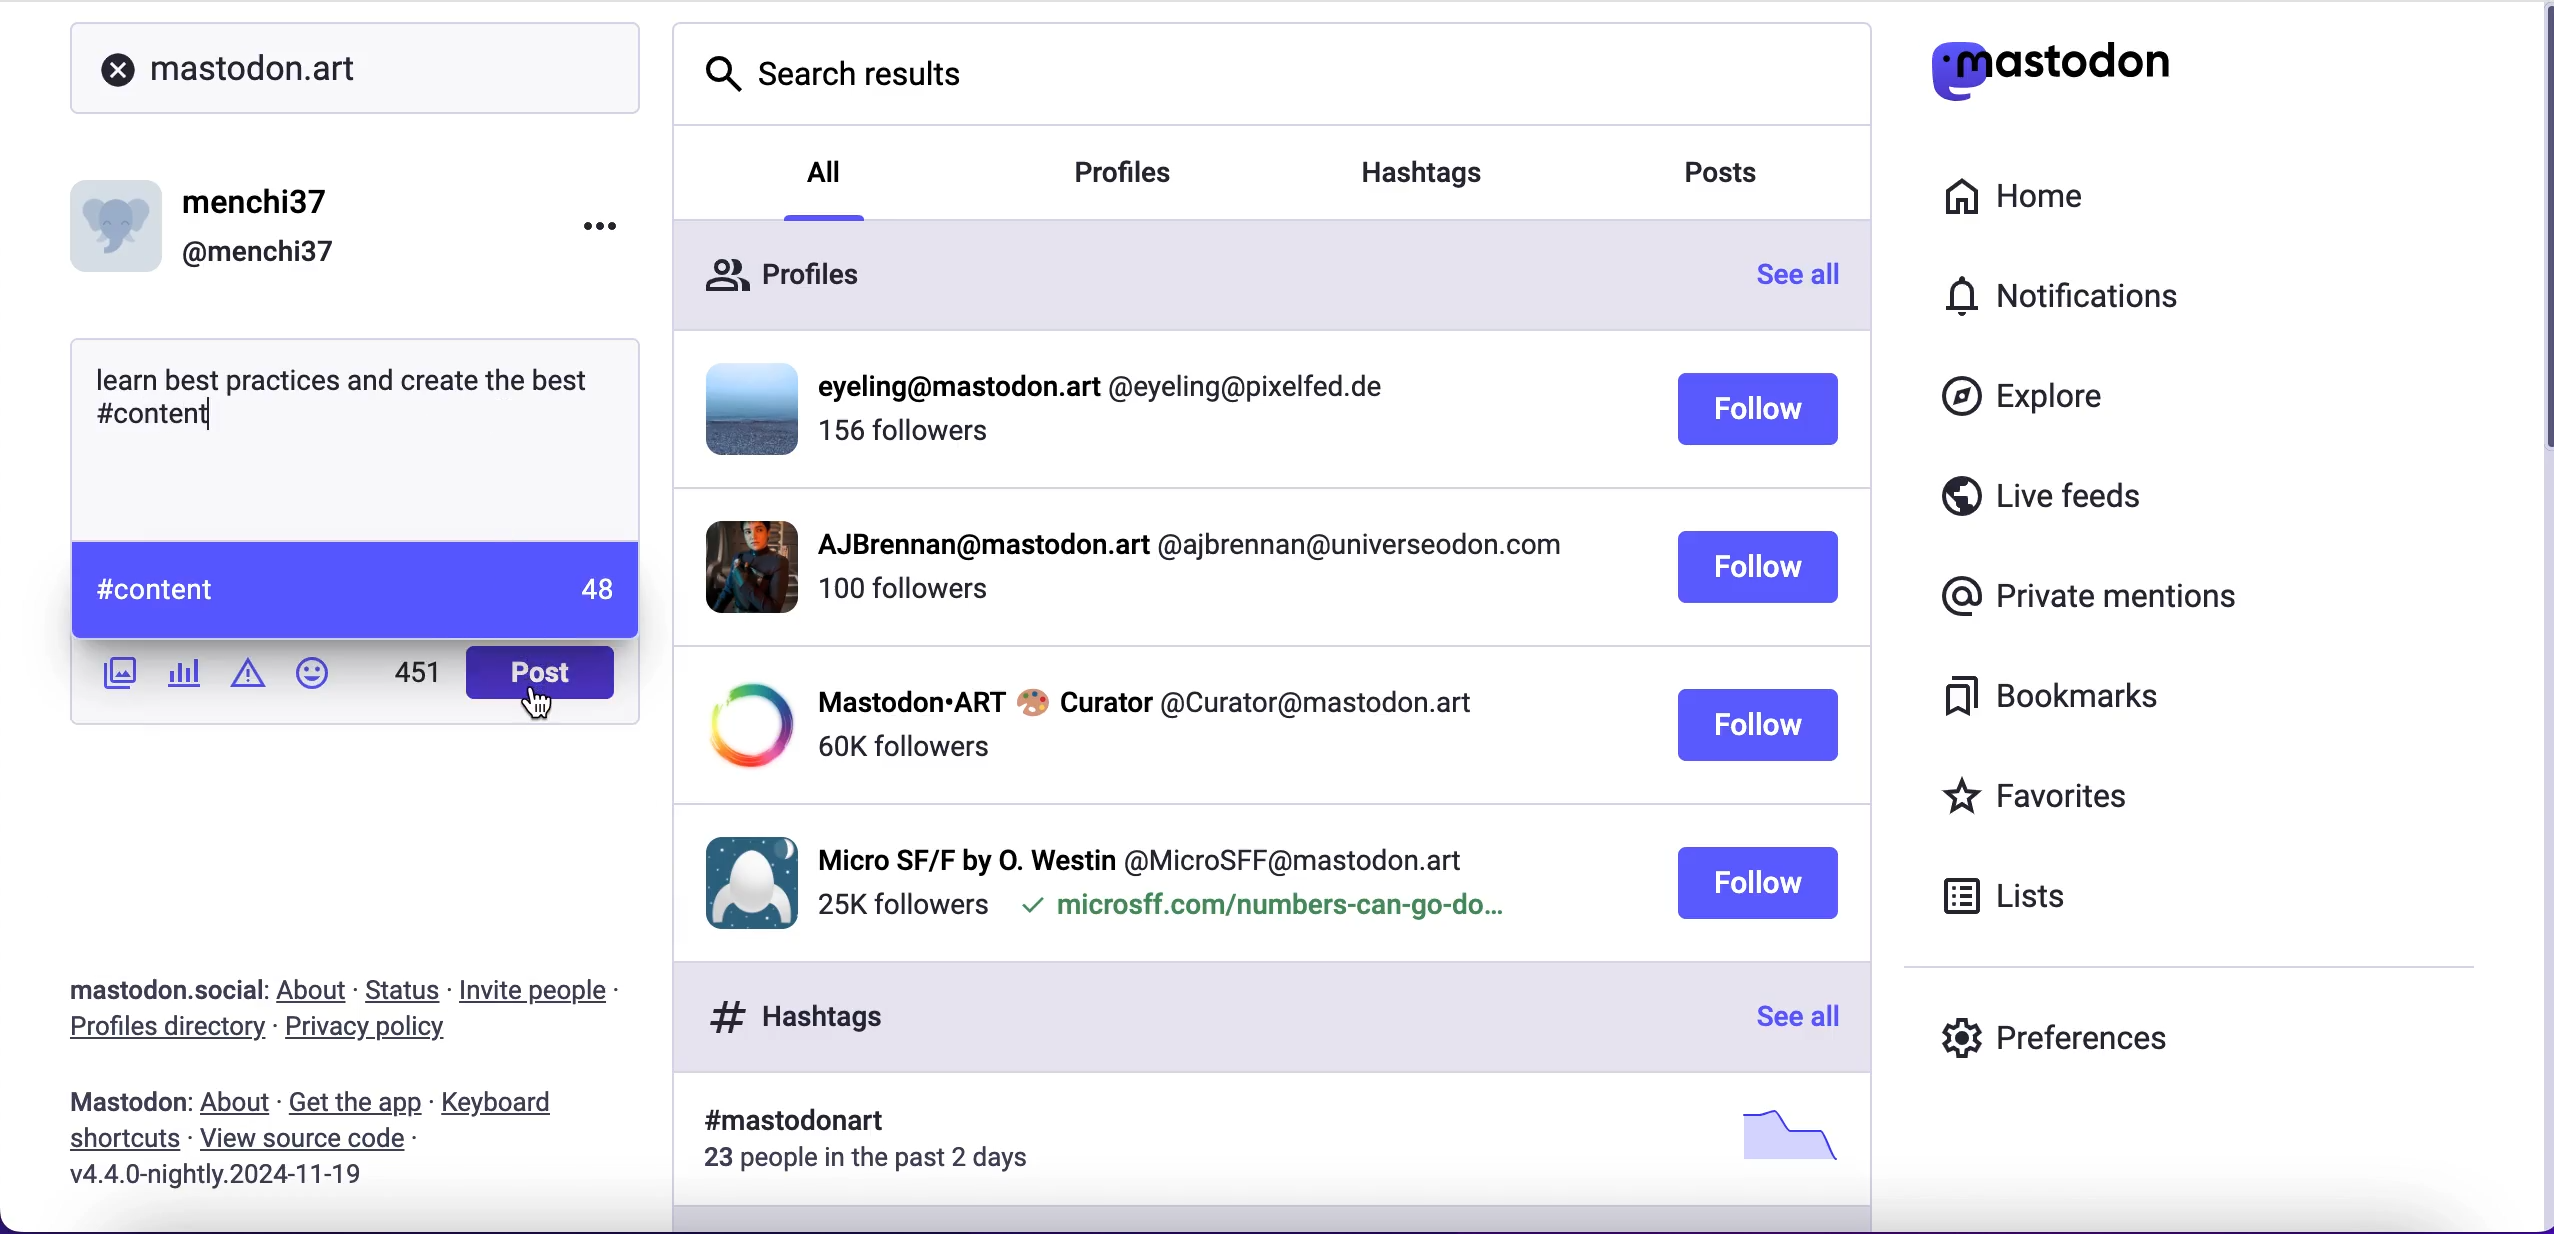 The width and height of the screenshot is (2554, 1234). Describe the element at coordinates (418, 679) in the screenshot. I see `451 characters left` at that location.